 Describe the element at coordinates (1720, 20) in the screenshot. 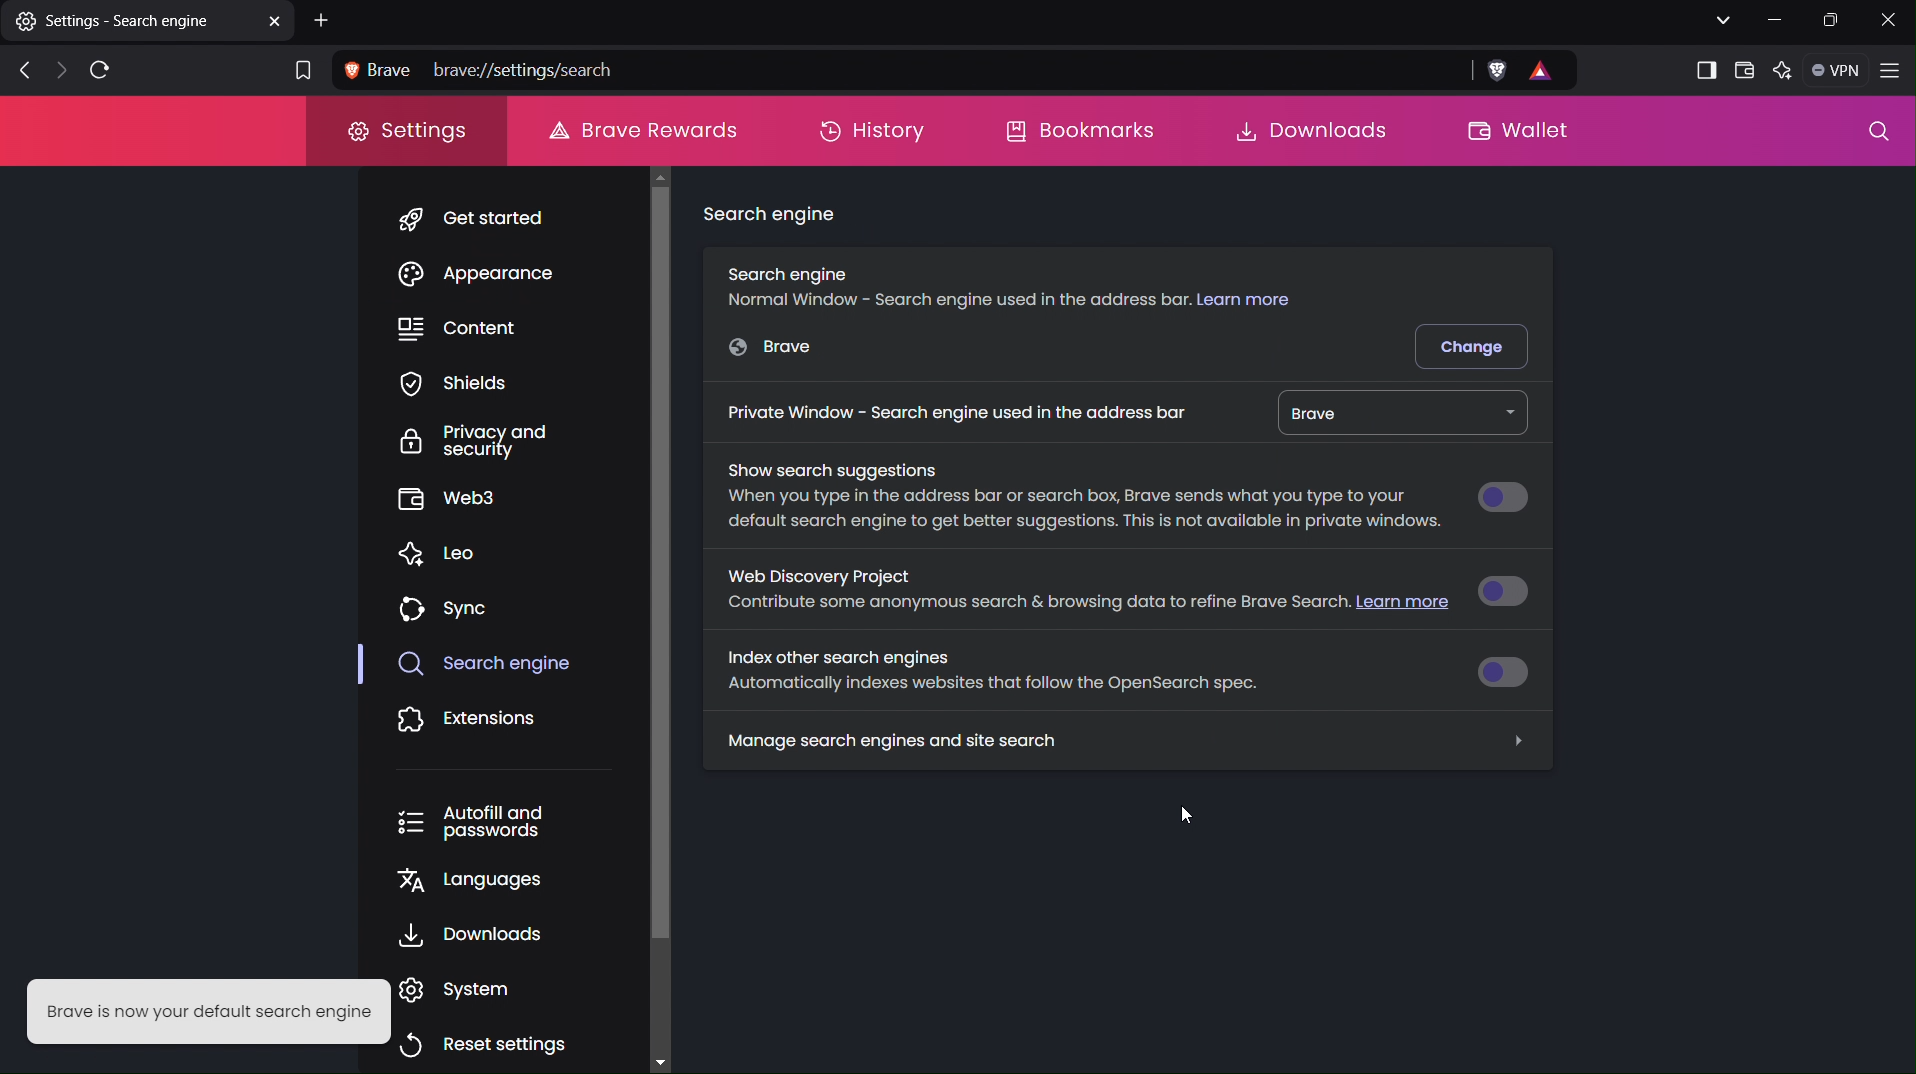

I see `List all tabs` at that location.